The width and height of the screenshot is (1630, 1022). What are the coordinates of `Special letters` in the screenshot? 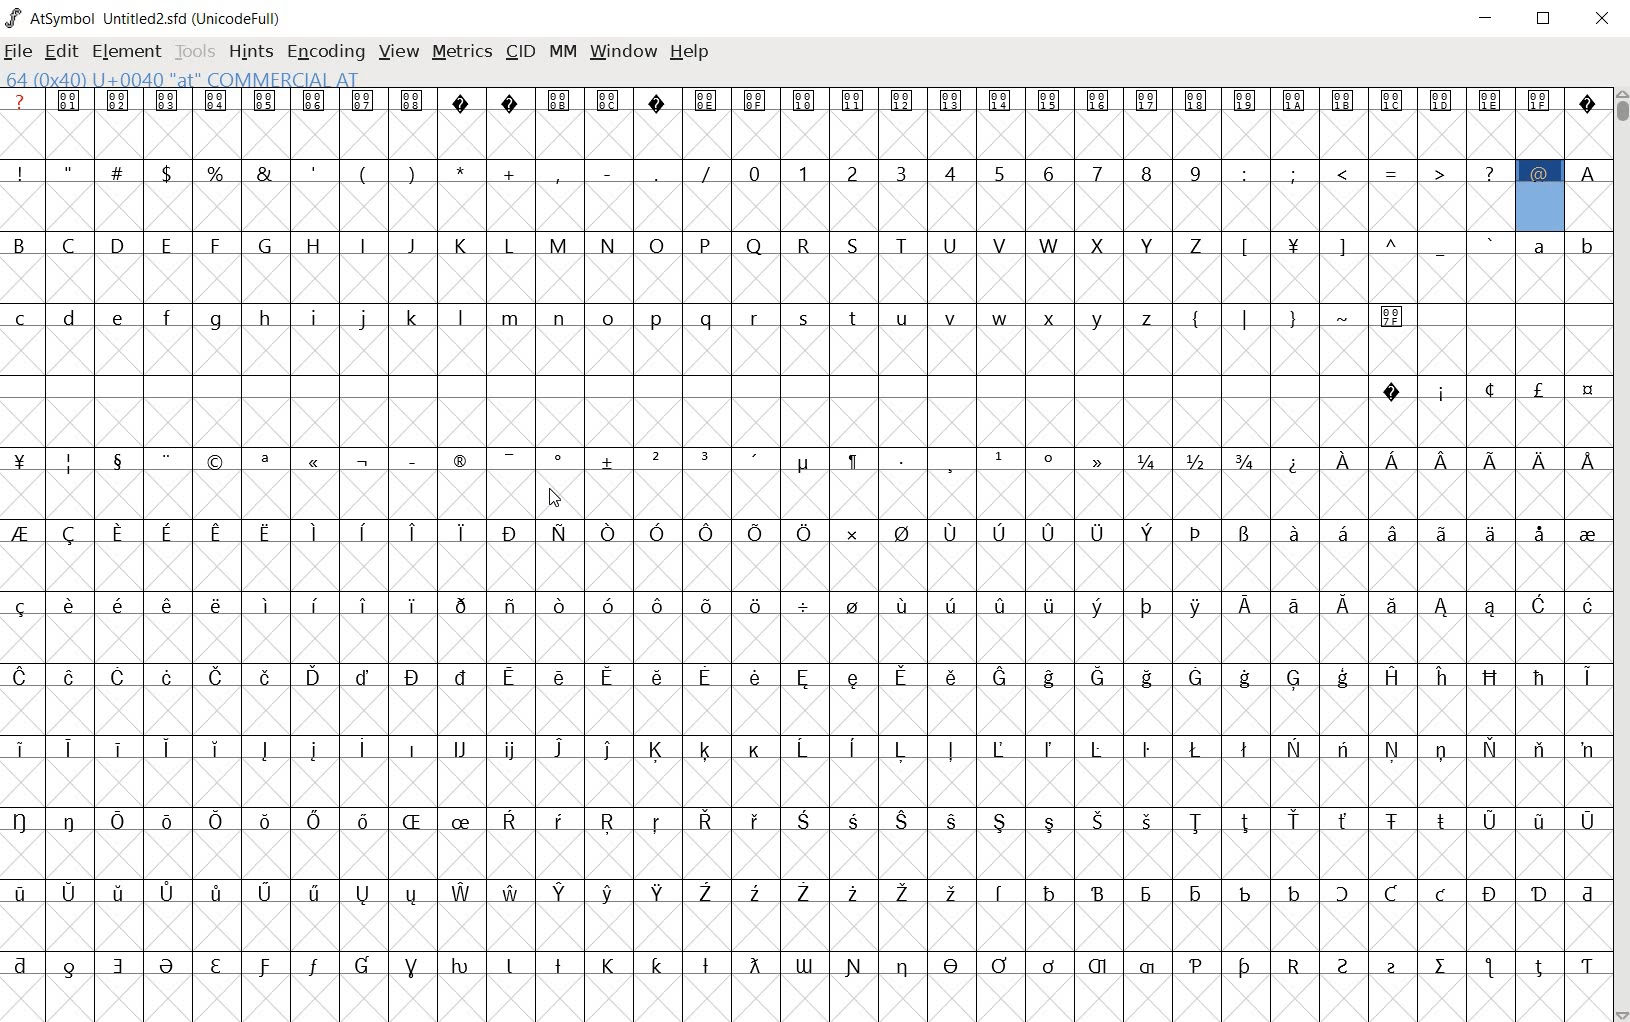 It's located at (1442, 461).